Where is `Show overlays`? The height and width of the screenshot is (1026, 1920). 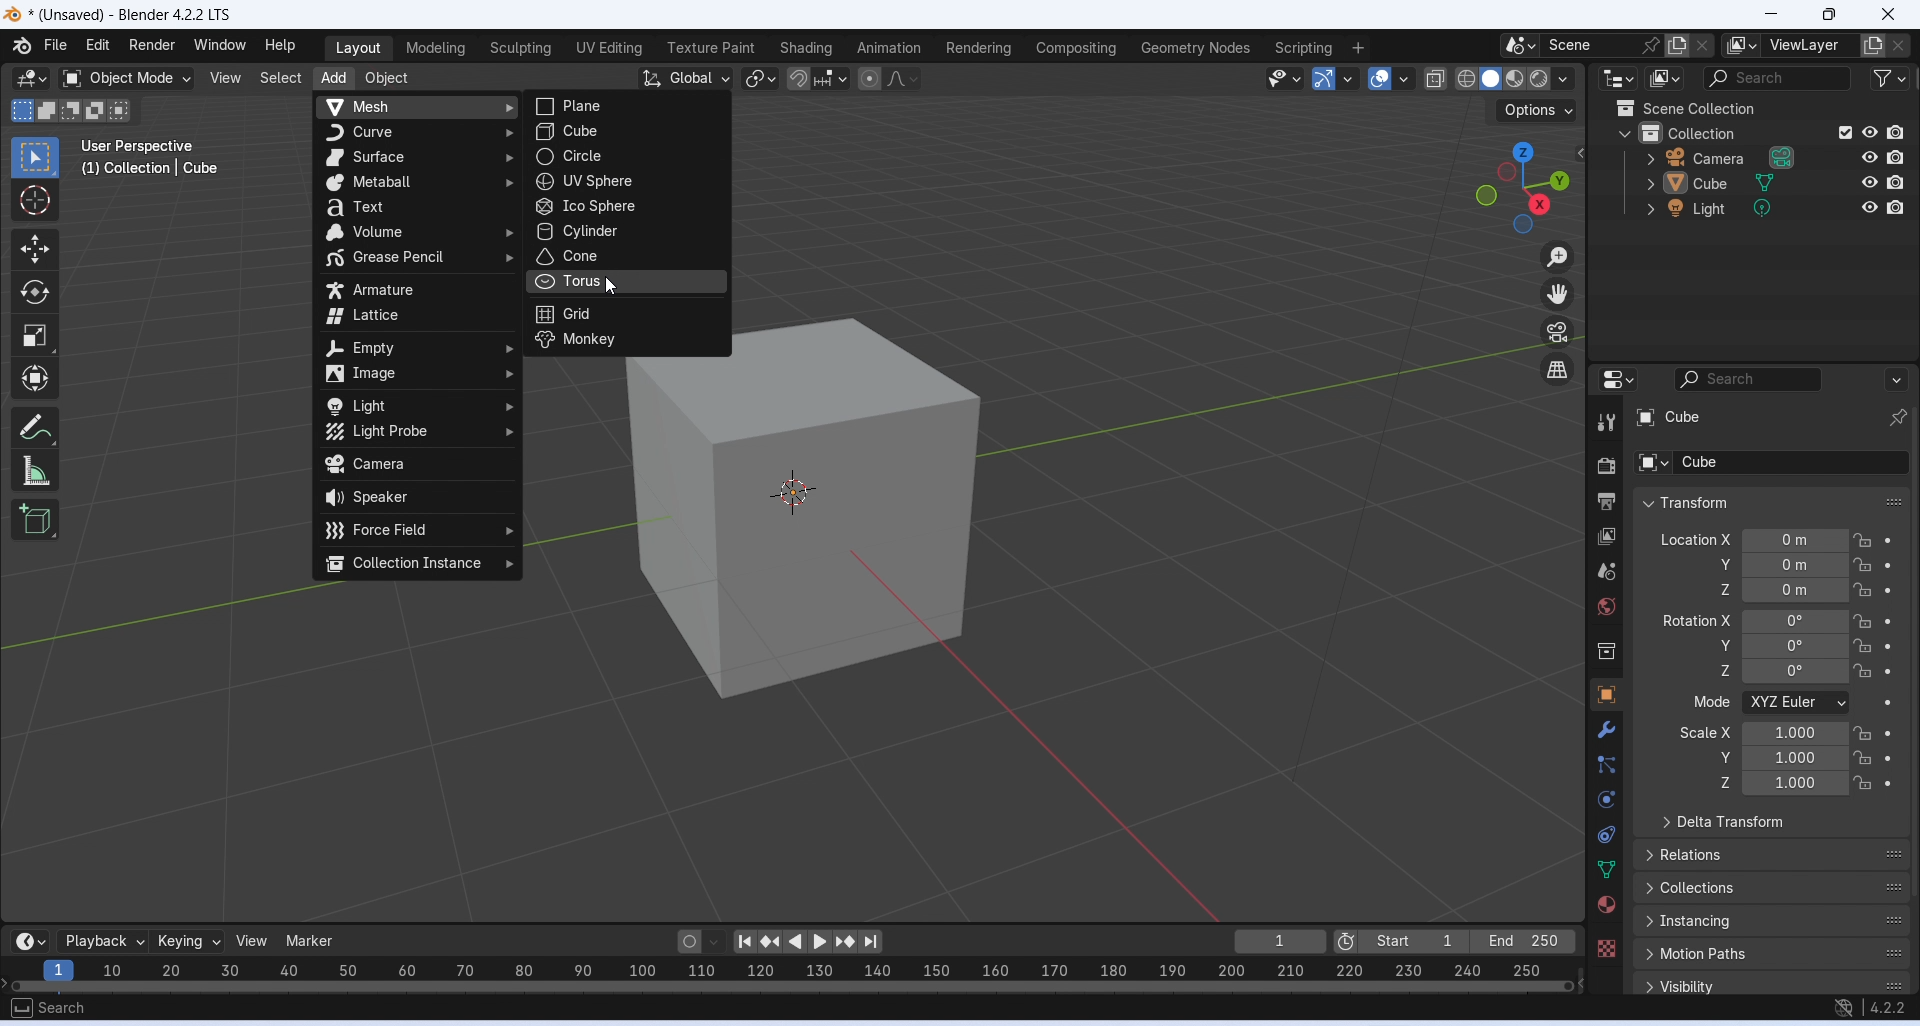 Show overlays is located at coordinates (1389, 79).